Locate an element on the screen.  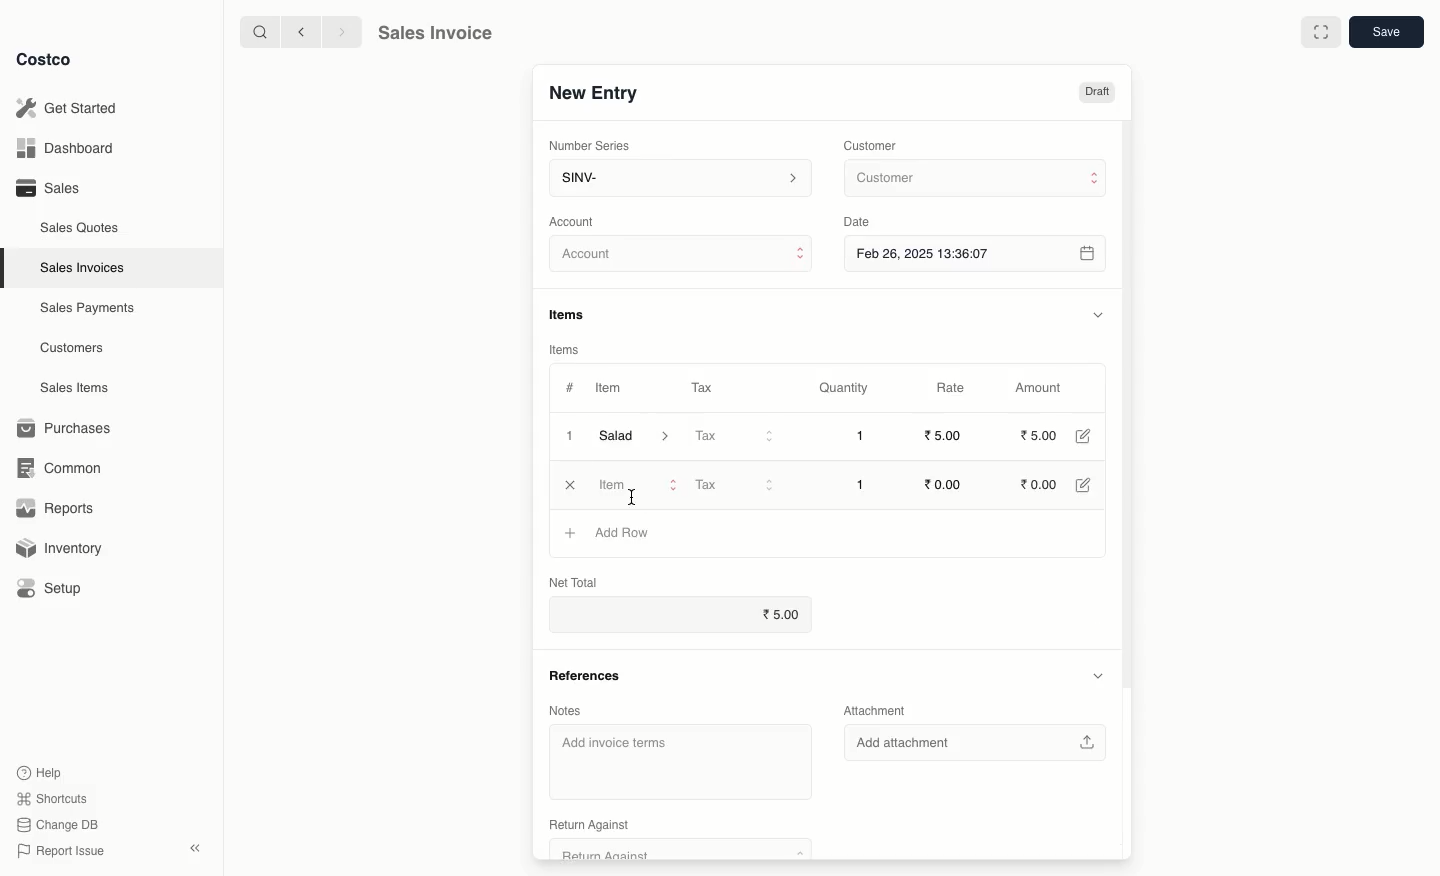
Tax is located at coordinates (734, 437).